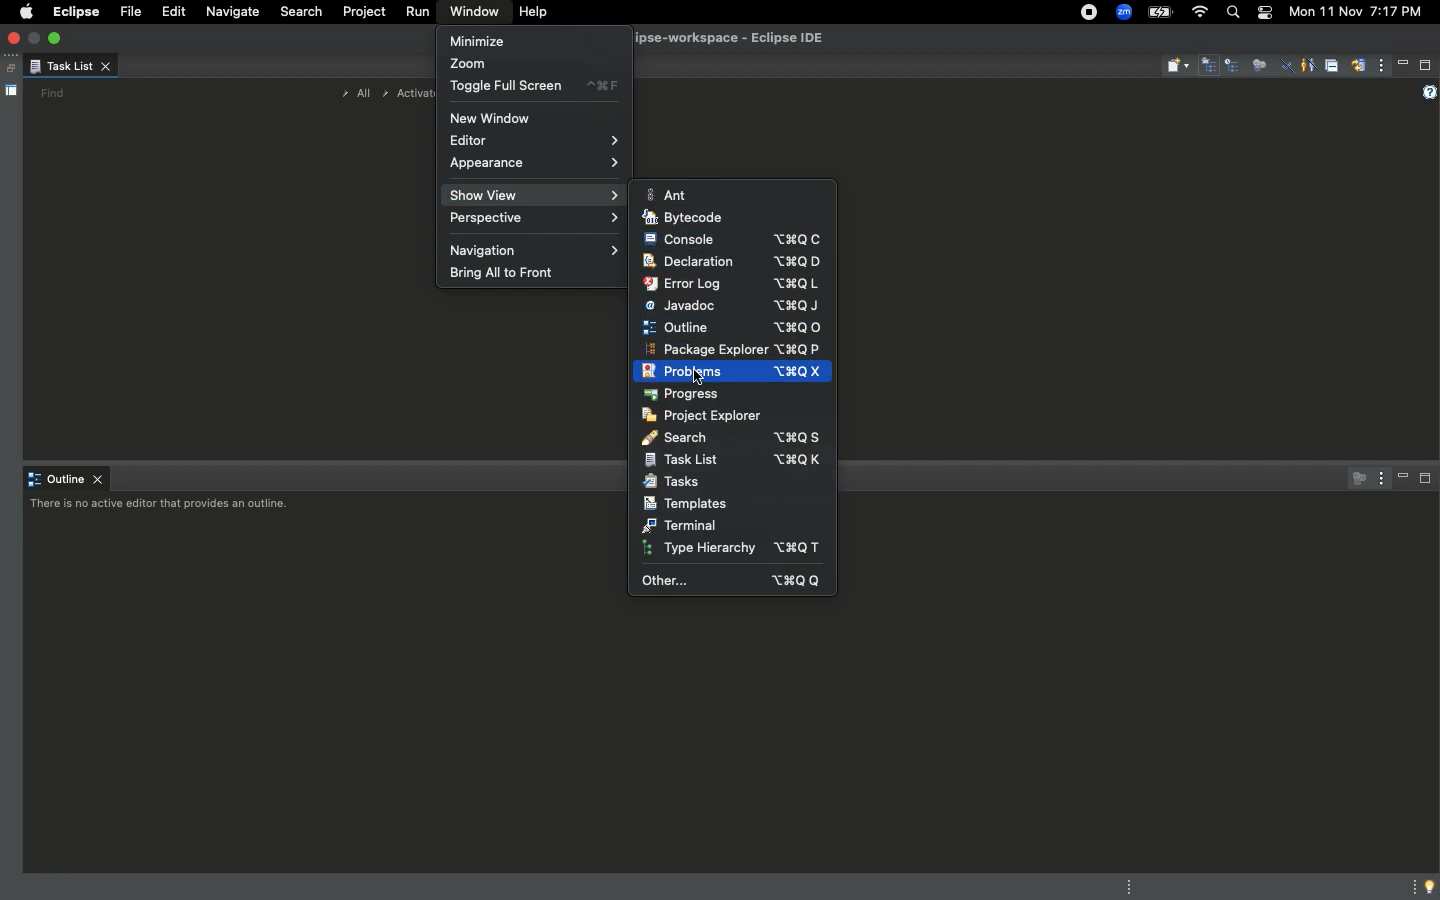  I want to click on New window, so click(492, 117).